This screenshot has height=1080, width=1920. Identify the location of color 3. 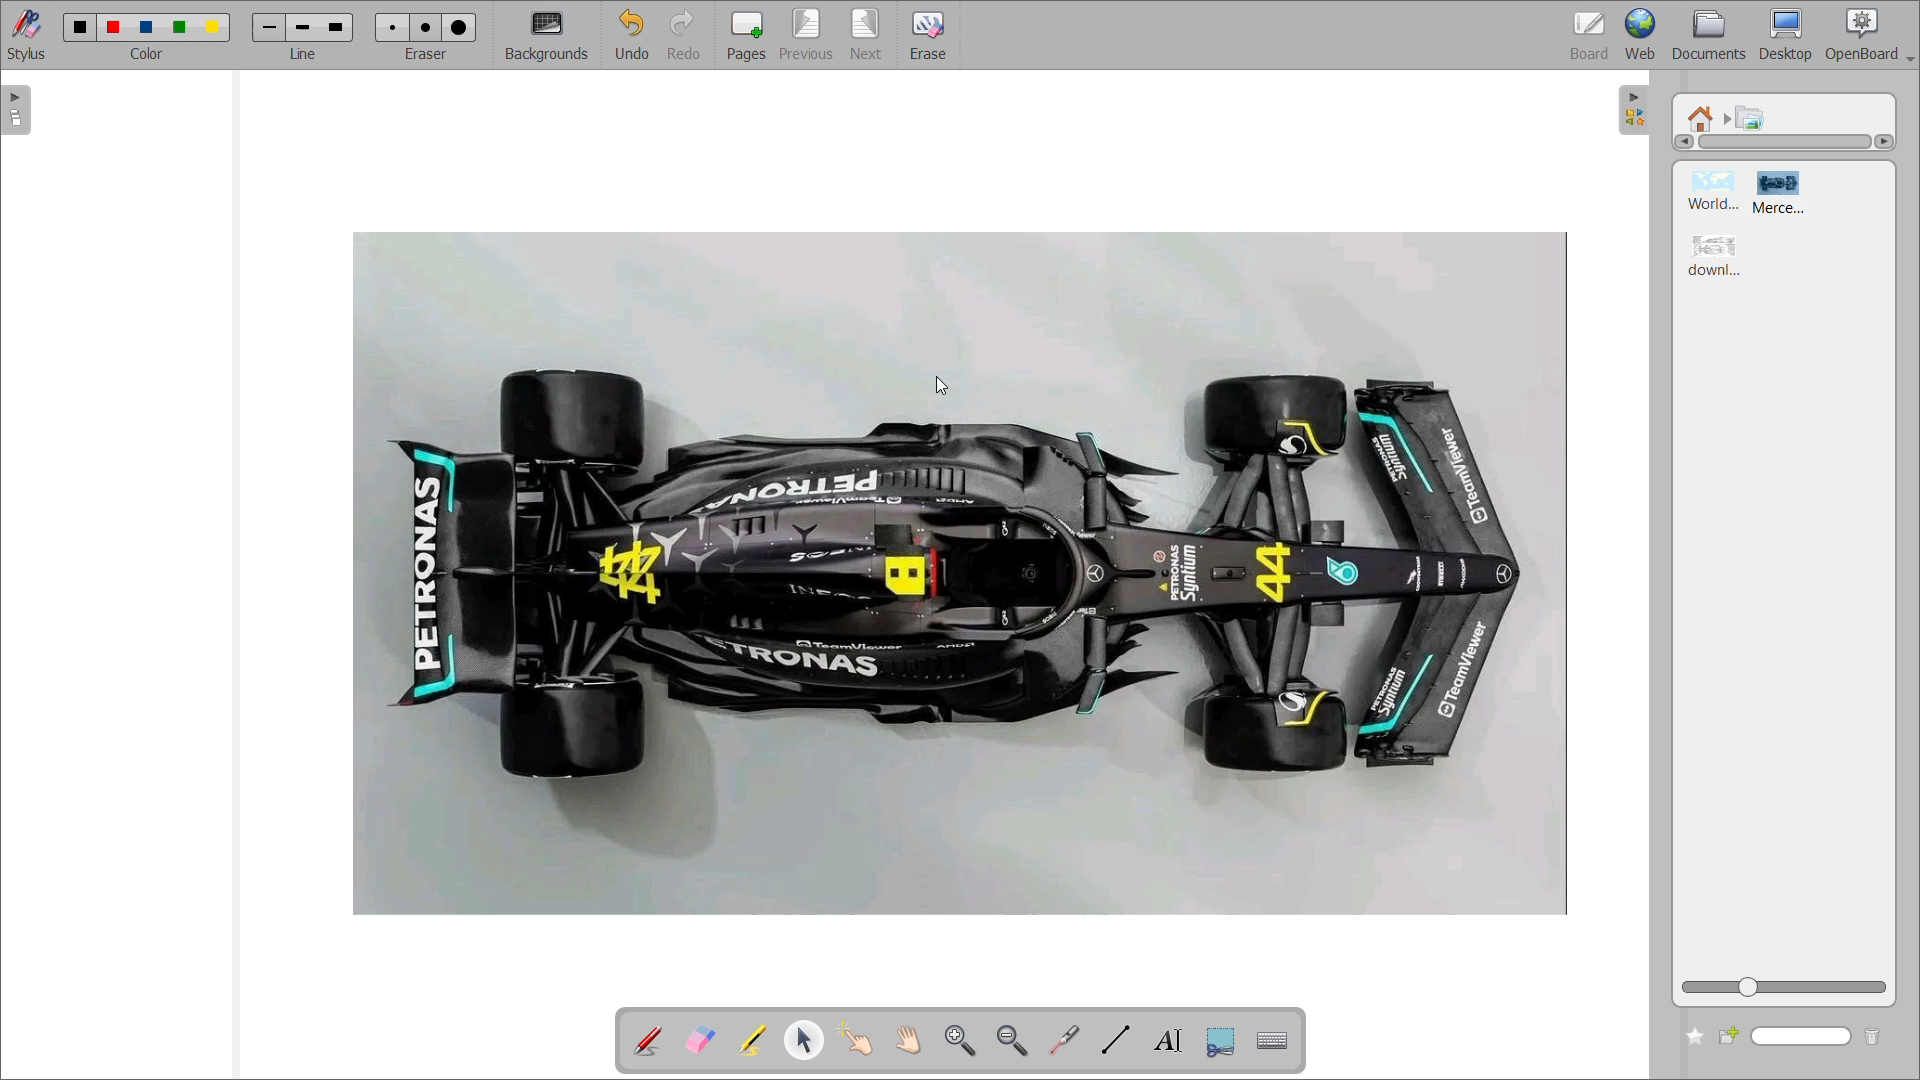
(149, 29).